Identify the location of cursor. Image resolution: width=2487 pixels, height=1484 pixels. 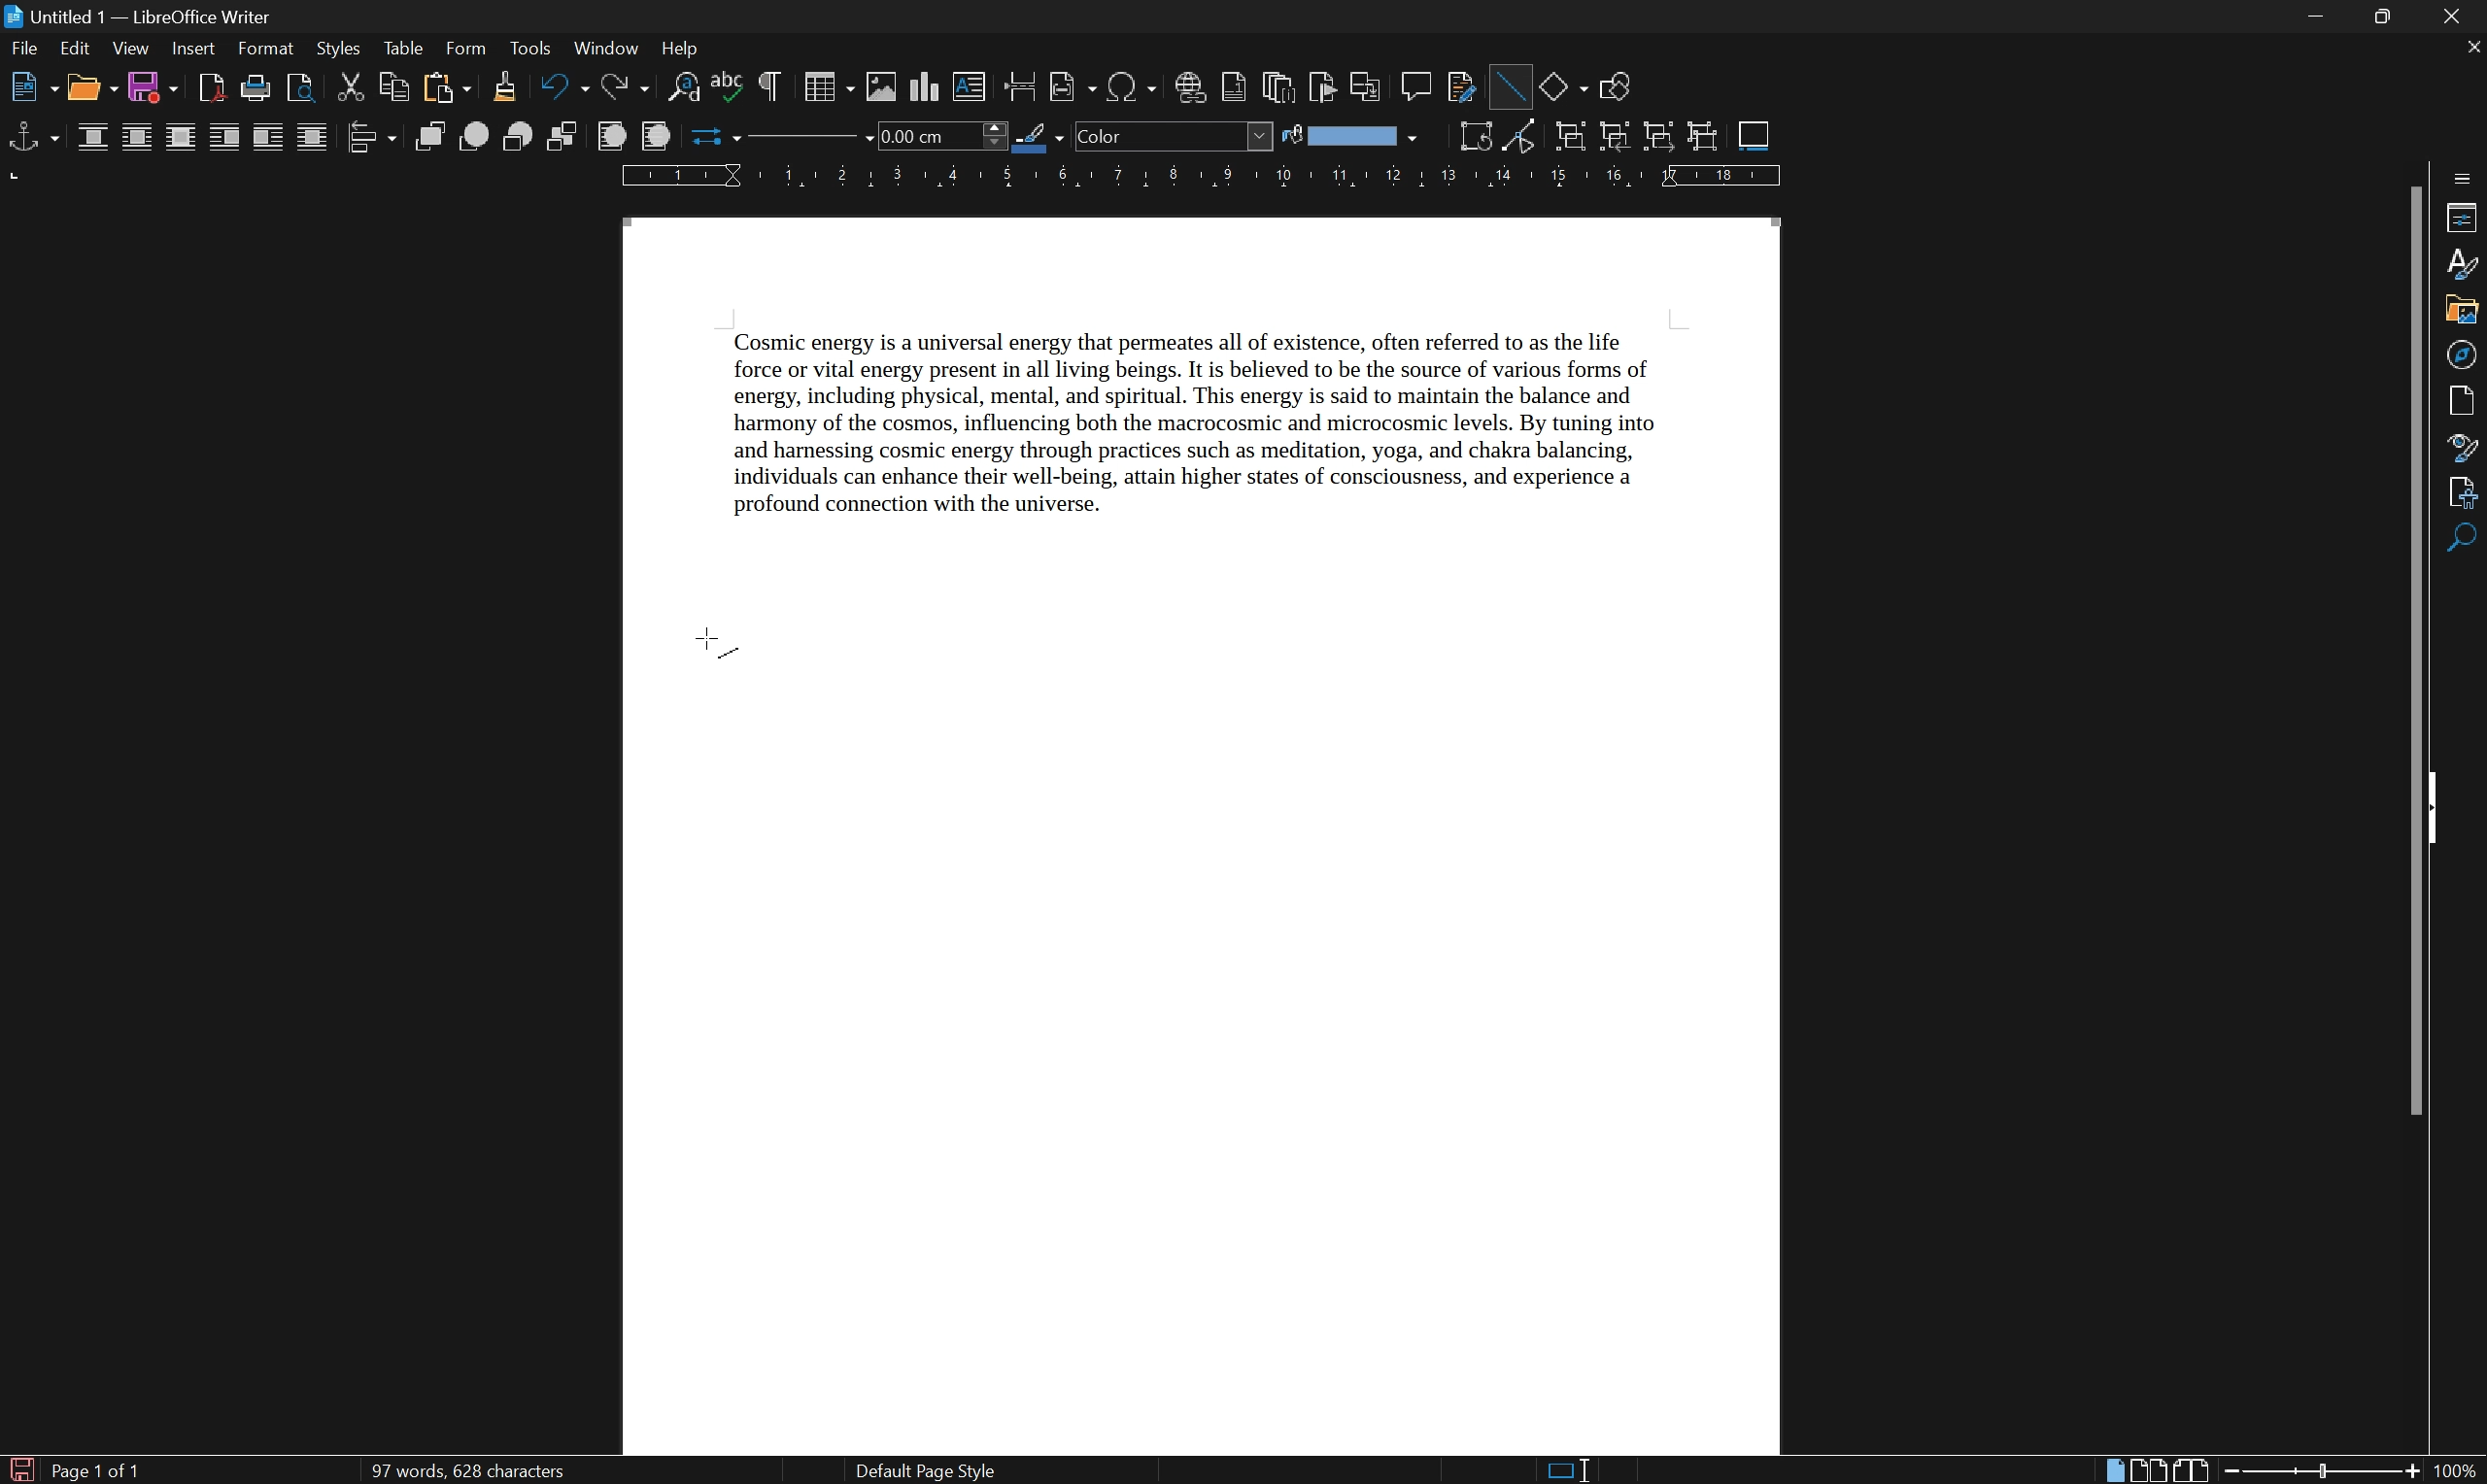
(718, 646).